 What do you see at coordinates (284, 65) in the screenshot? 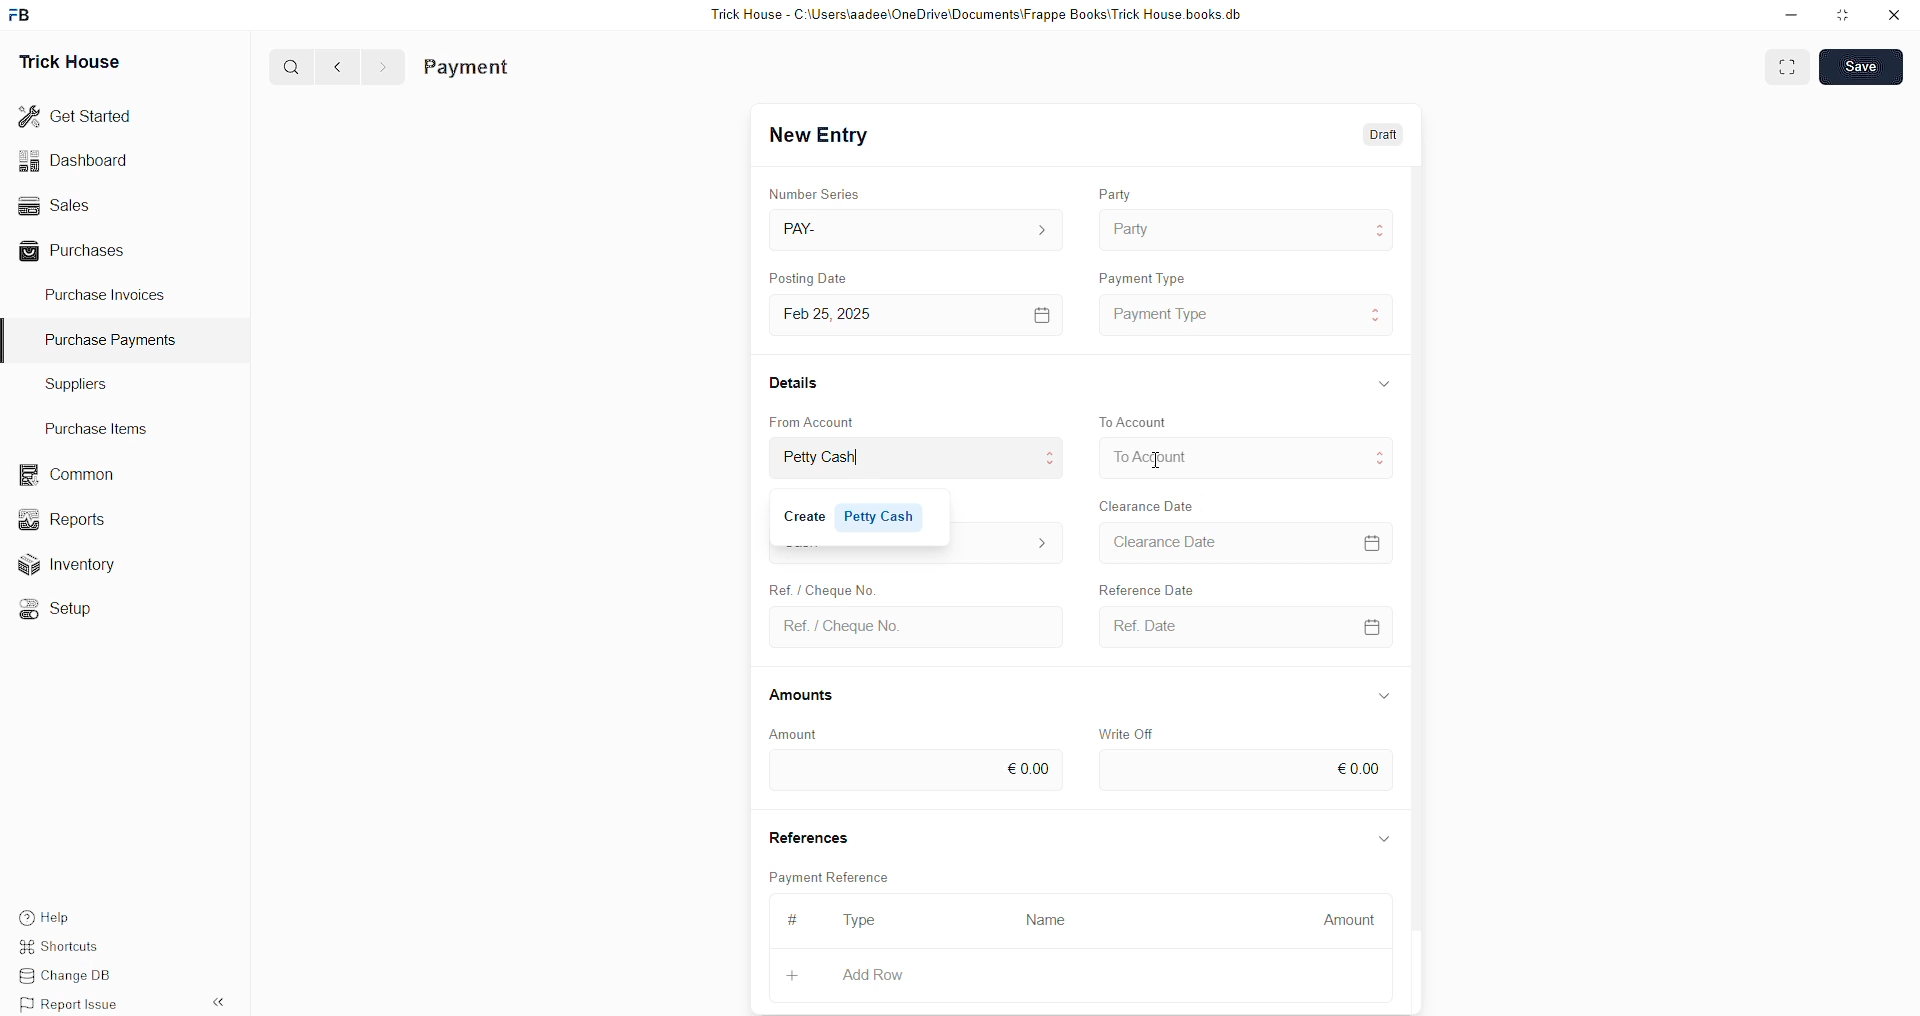
I see `Q` at bounding box center [284, 65].